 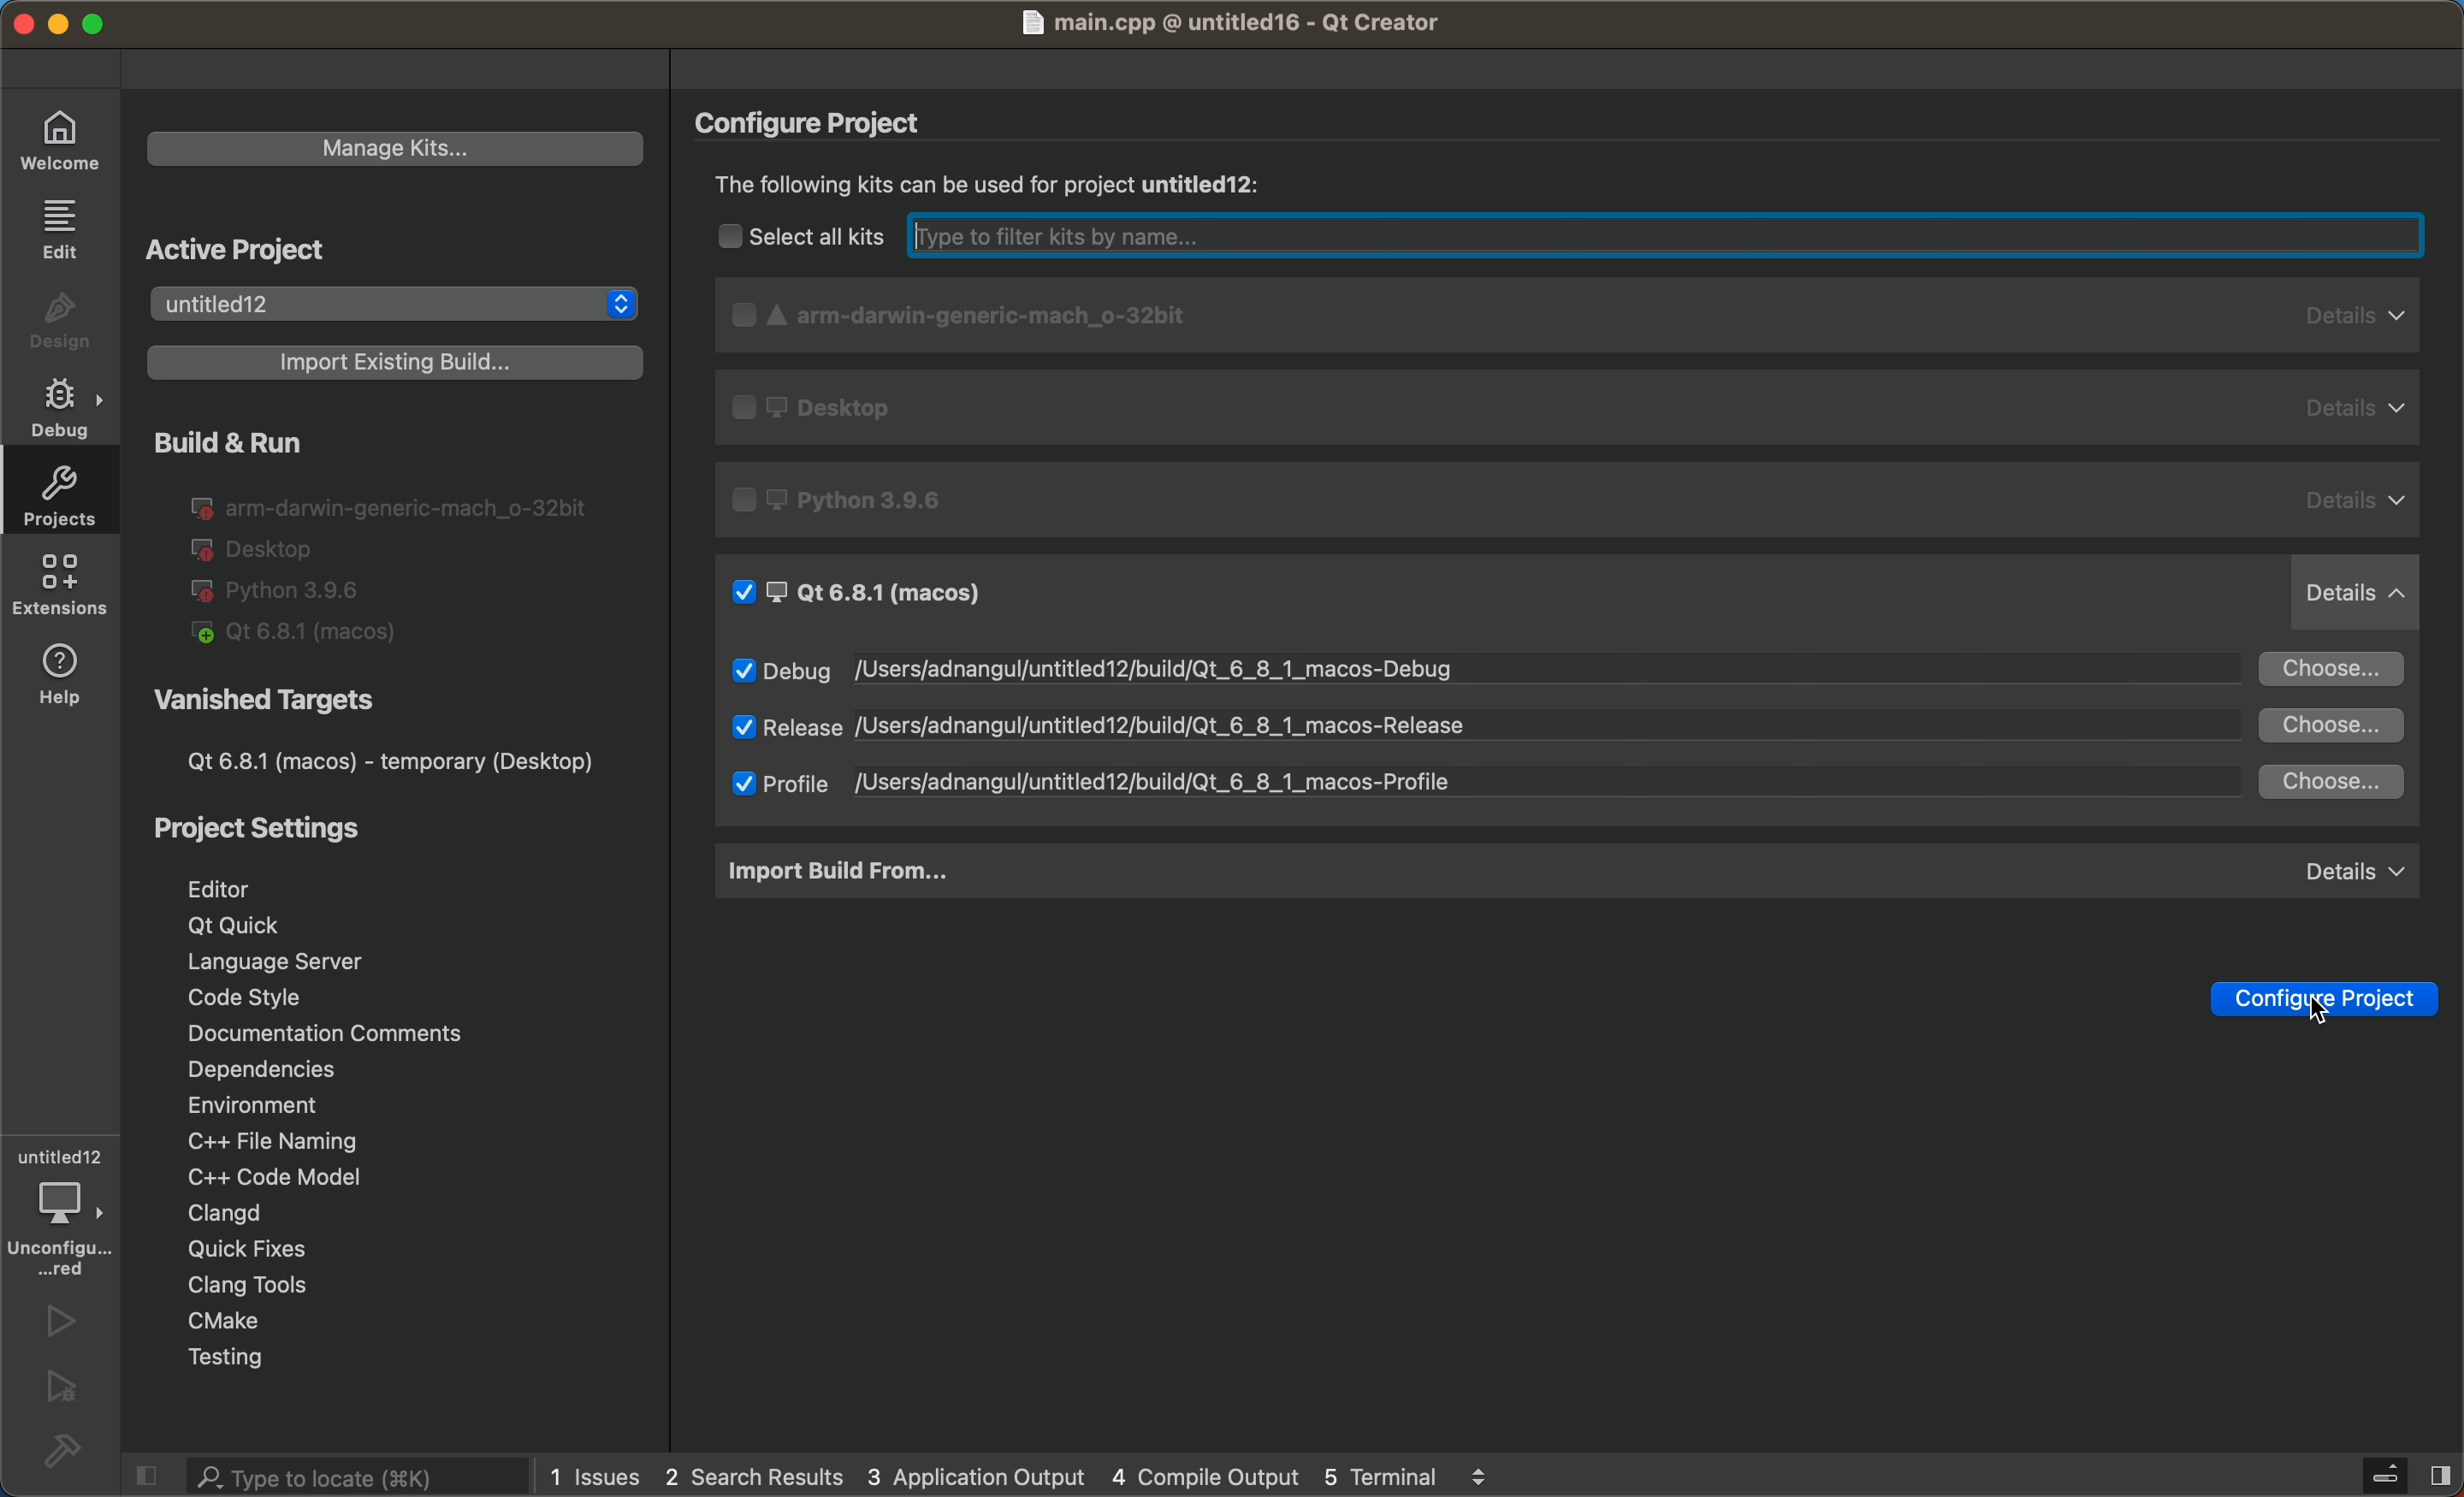 What do you see at coordinates (59, 227) in the screenshot?
I see `edit` at bounding box center [59, 227].